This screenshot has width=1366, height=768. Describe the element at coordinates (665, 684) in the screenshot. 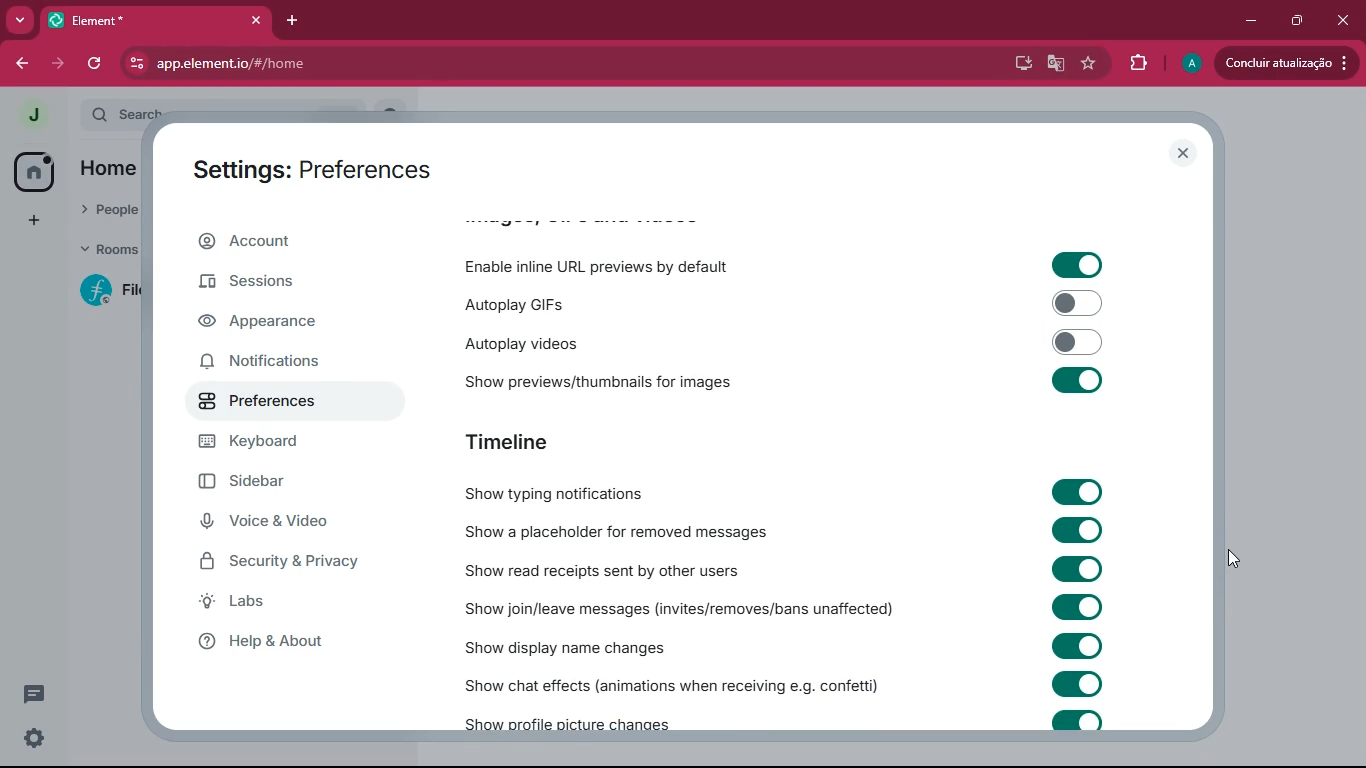

I see `show chat effects (animations when receiving e.g. confetti)` at that location.